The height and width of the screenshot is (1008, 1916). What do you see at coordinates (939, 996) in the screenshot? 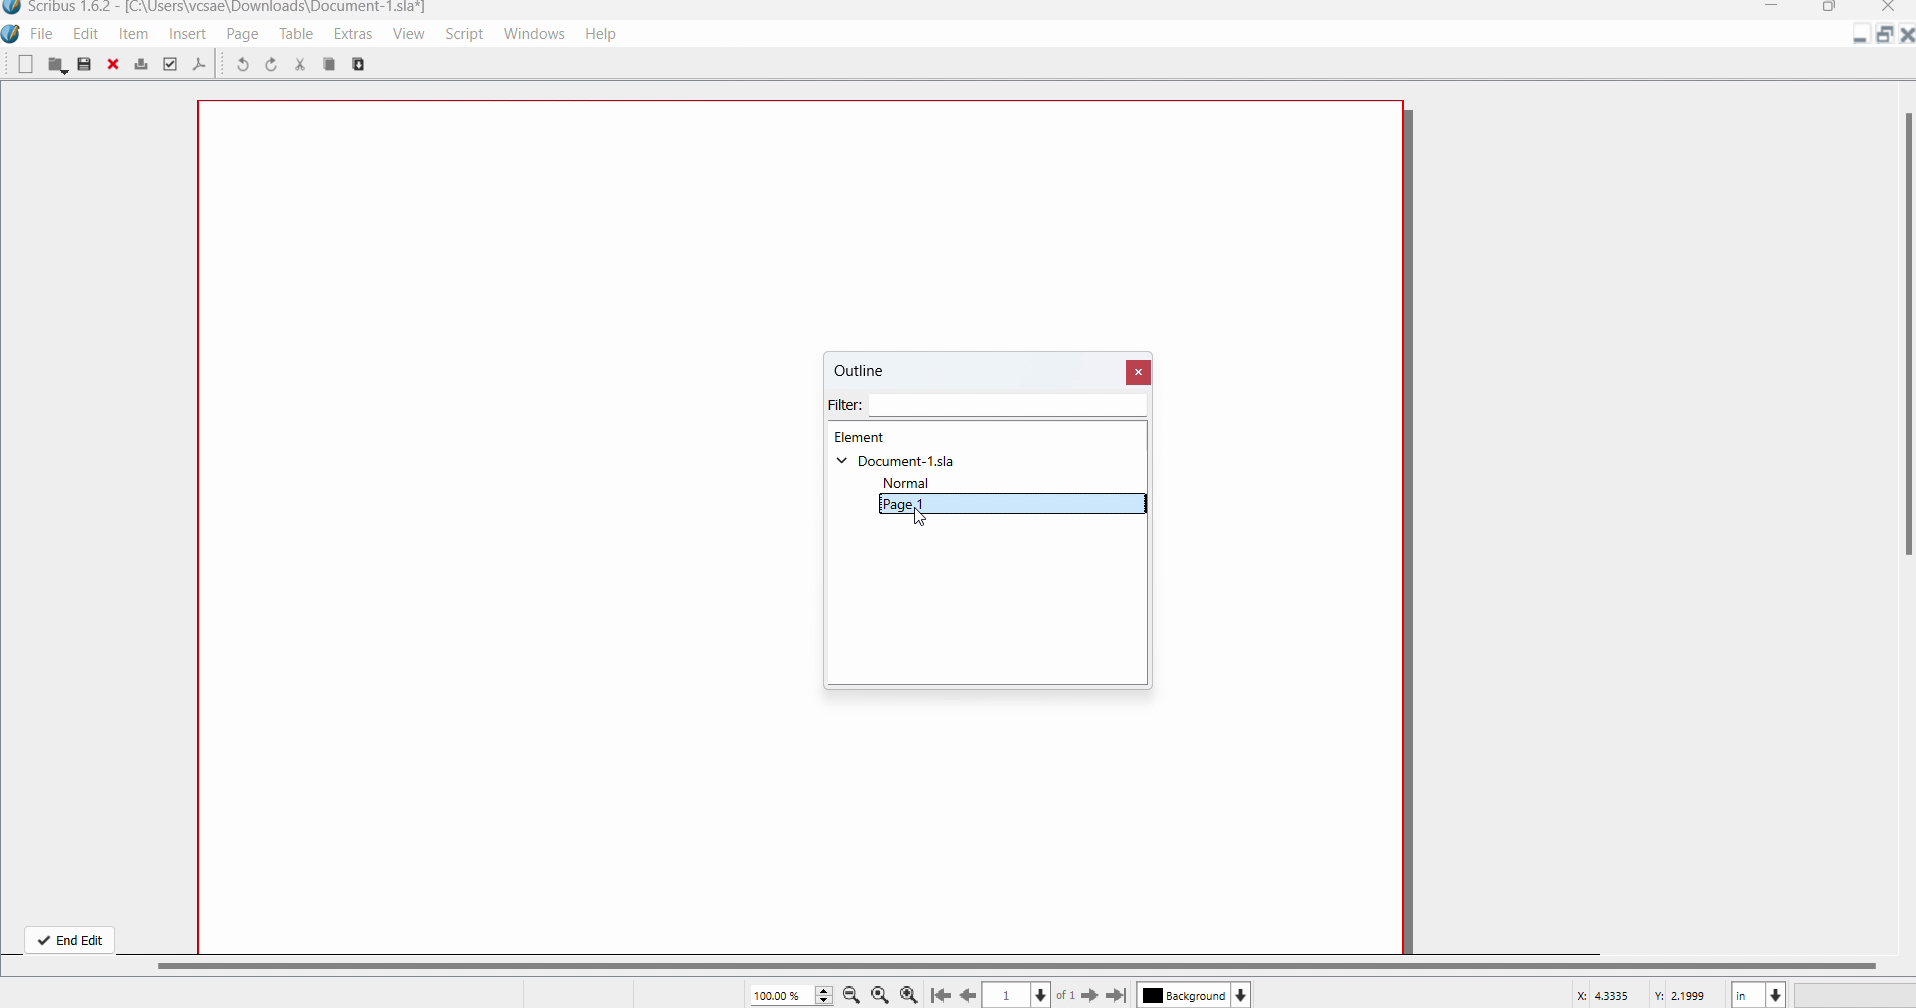
I see `go to top` at bounding box center [939, 996].